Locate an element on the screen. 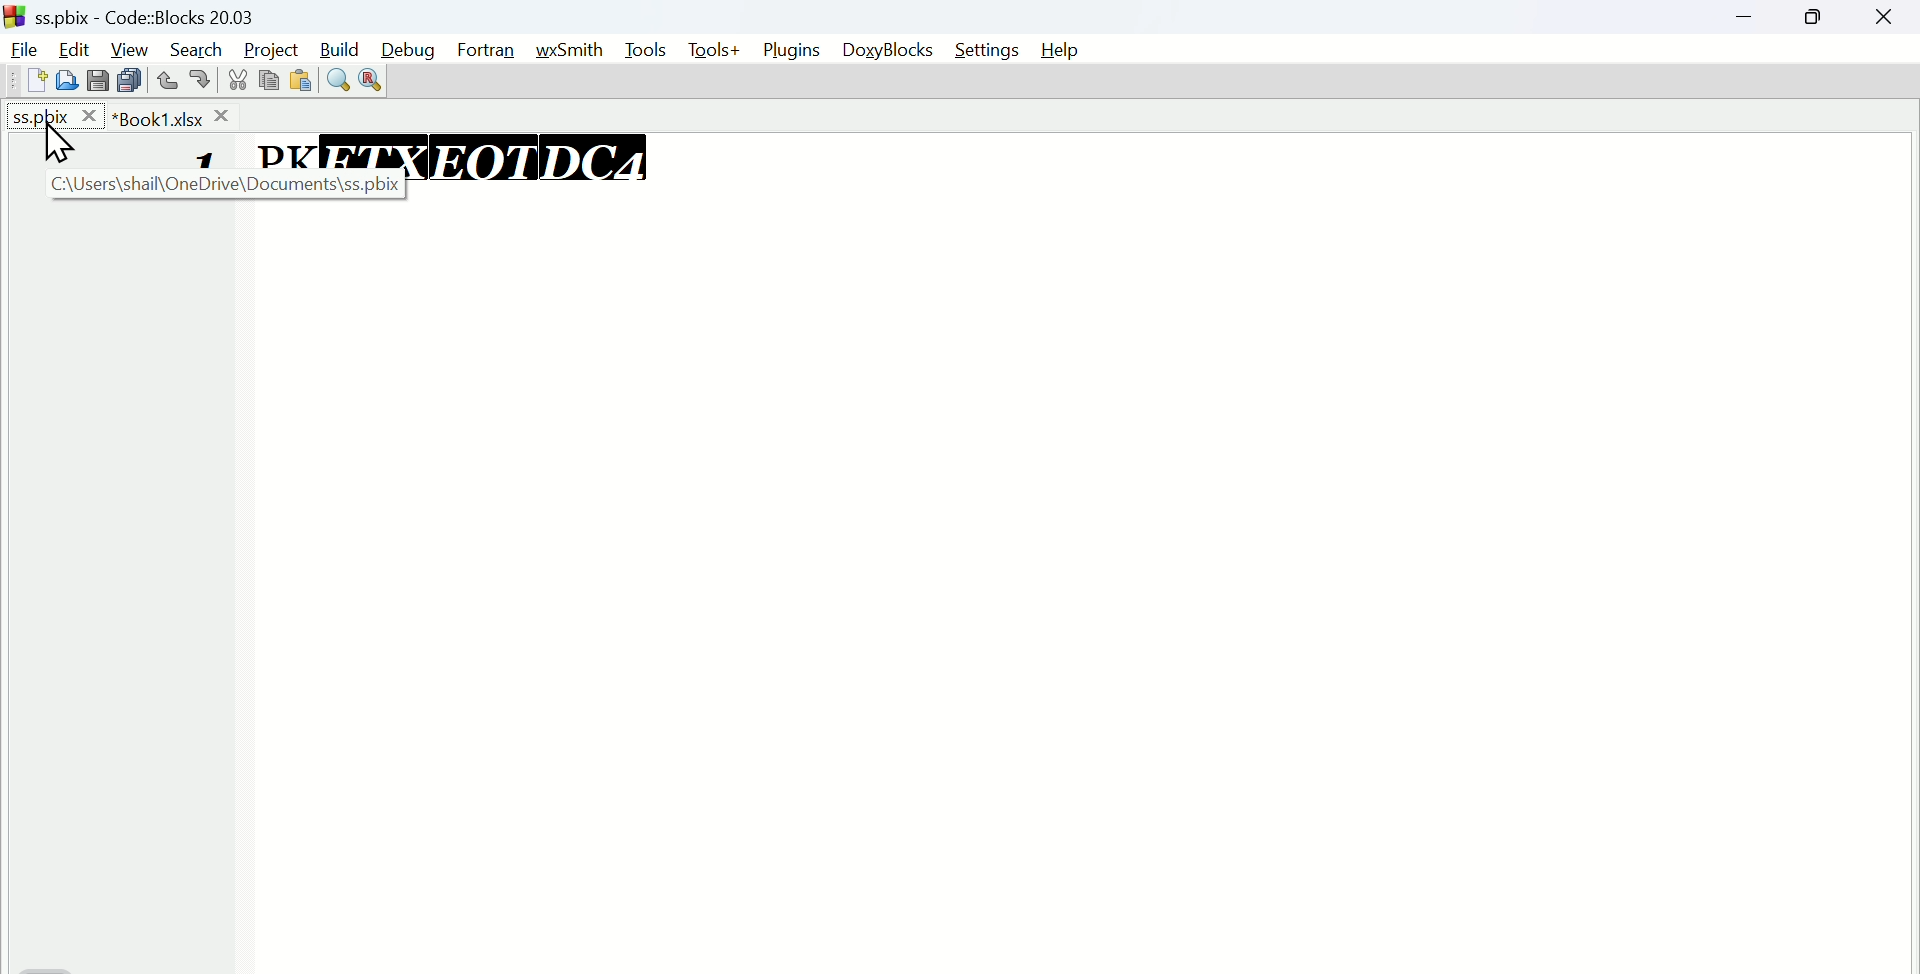 The width and height of the screenshot is (1920, 974). redo is located at coordinates (203, 79).